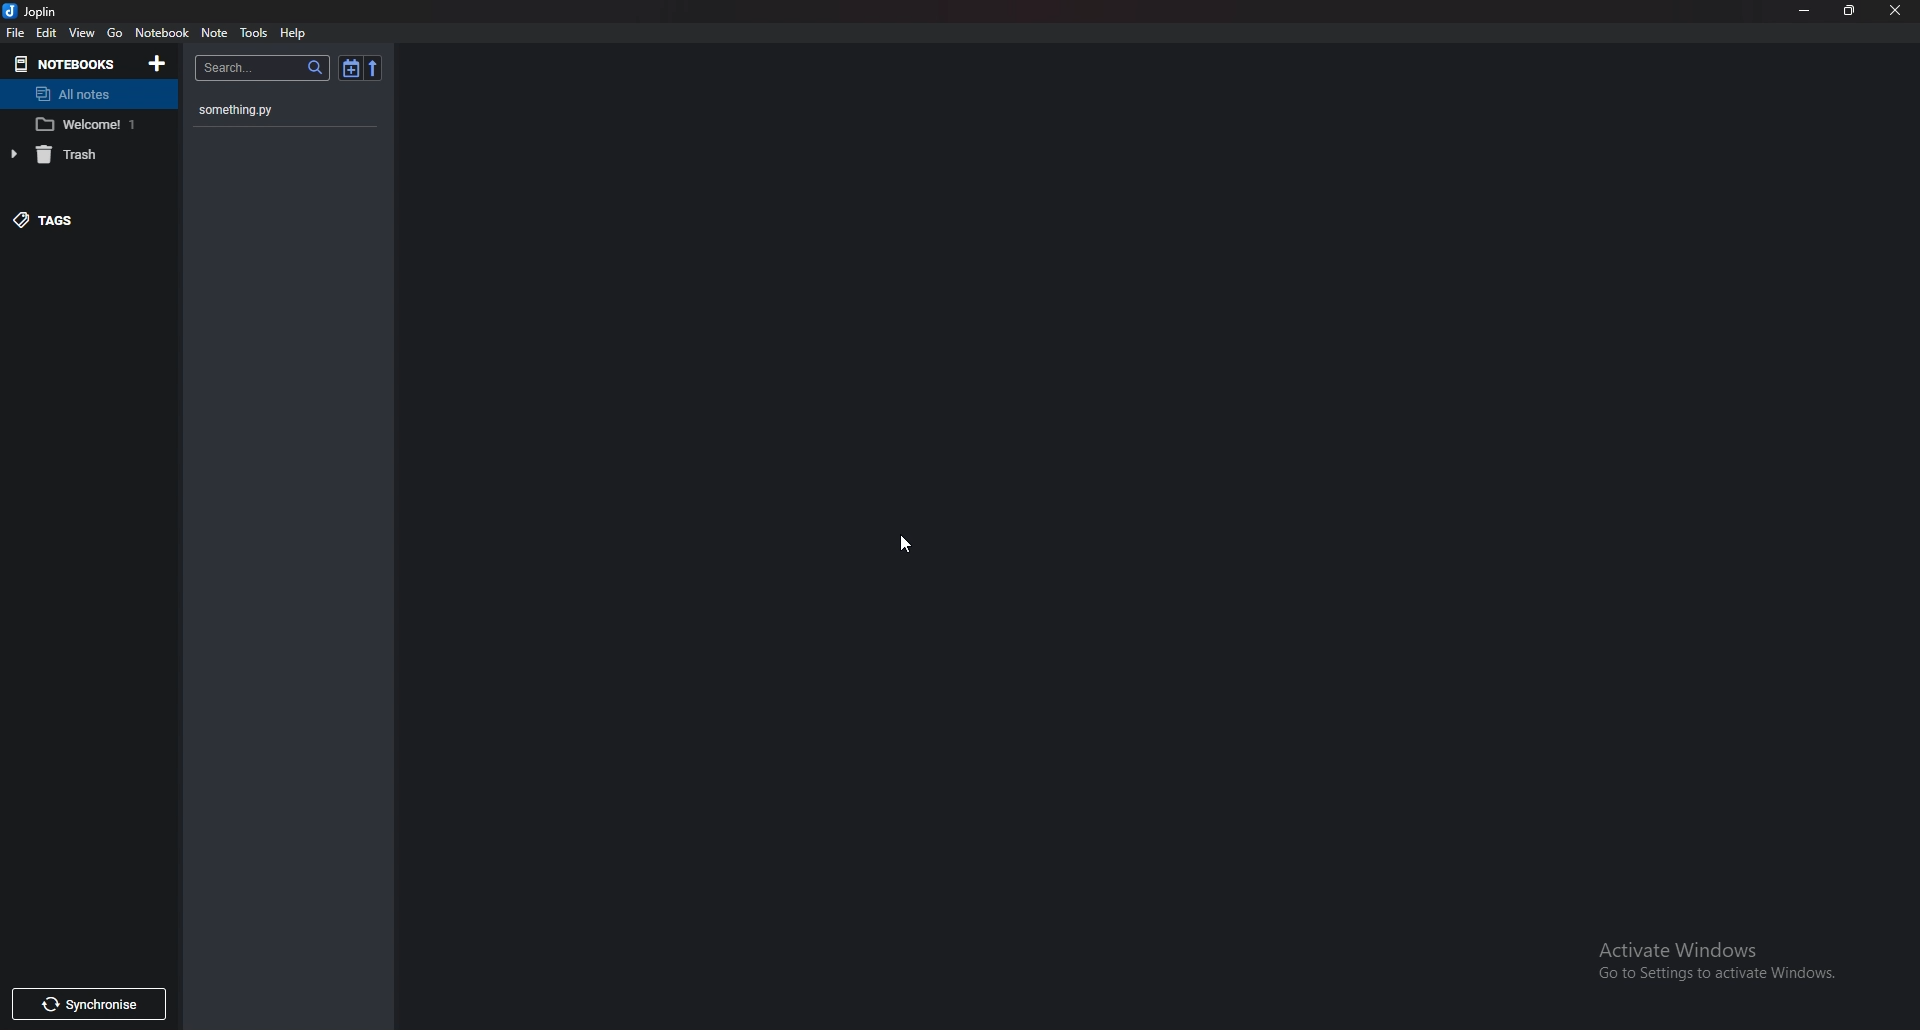 This screenshot has height=1030, width=1920. Describe the element at coordinates (70, 220) in the screenshot. I see `Tags` at that location.